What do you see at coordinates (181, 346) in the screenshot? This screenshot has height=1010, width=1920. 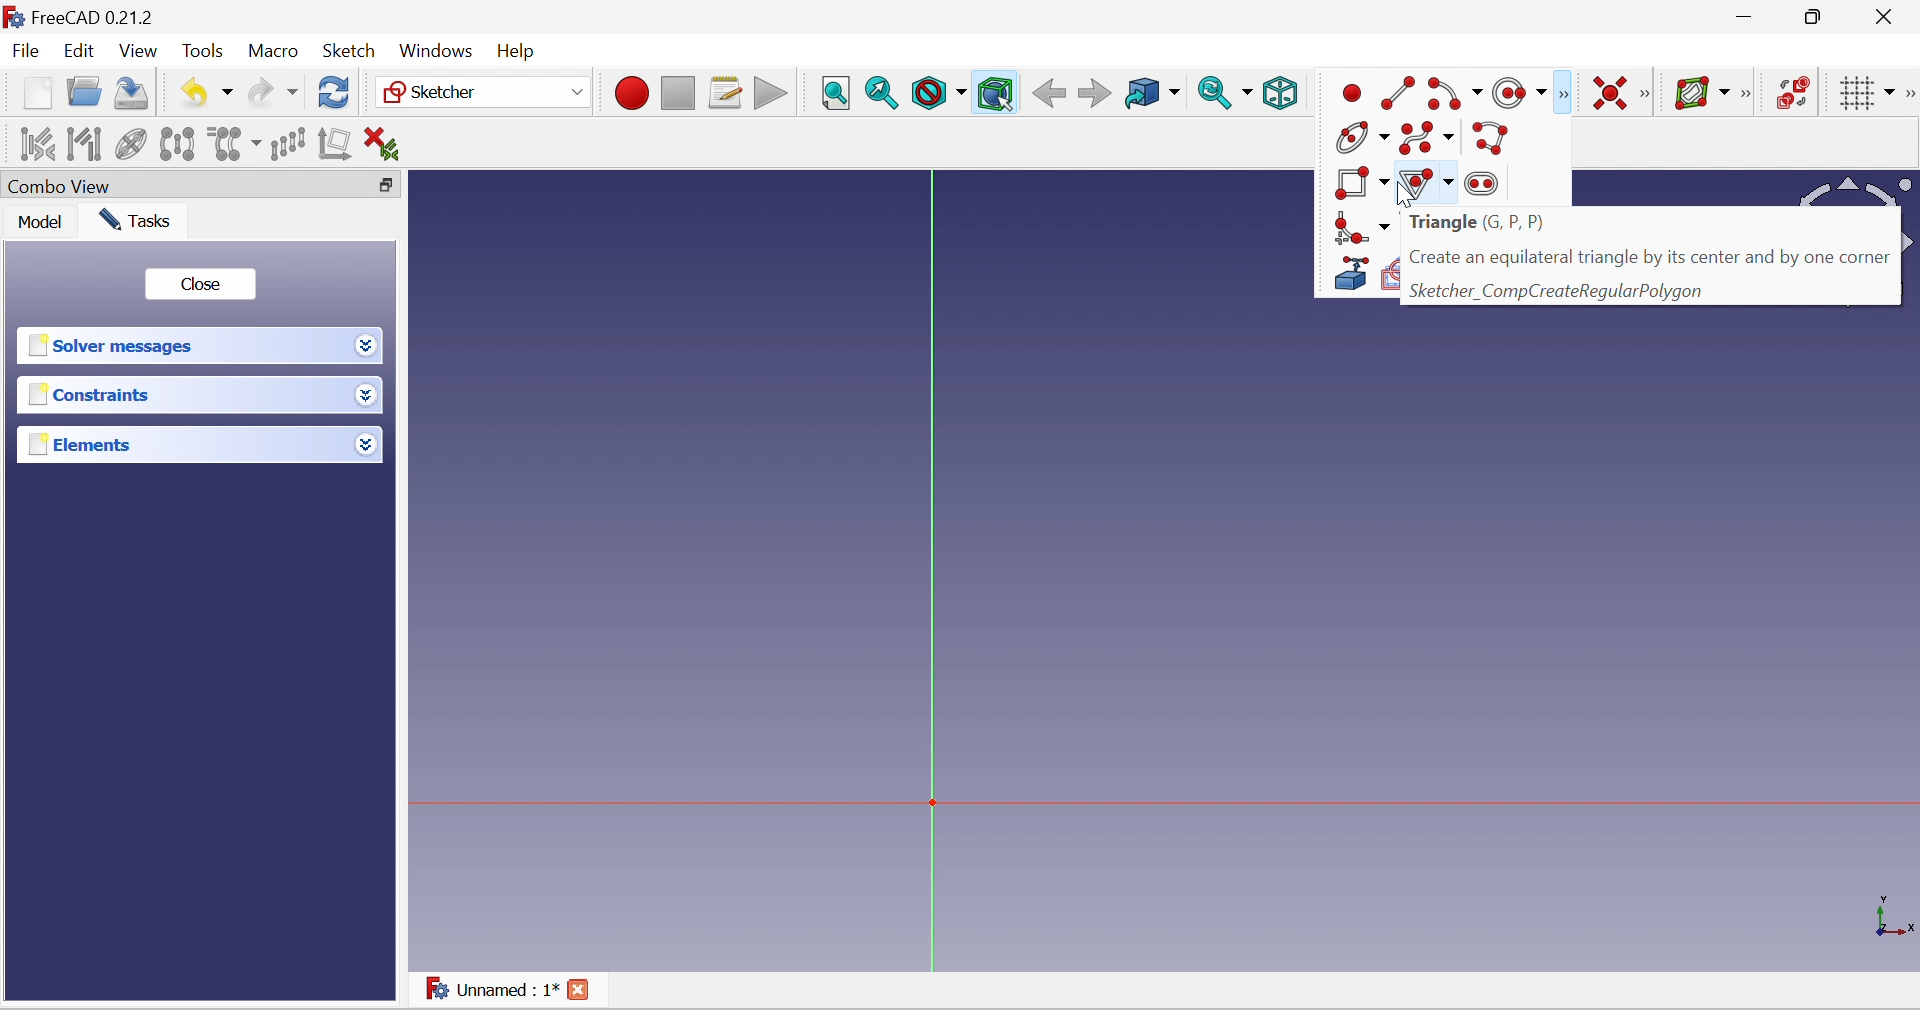 I see `Solver messages` at bounding box center [181, 346].